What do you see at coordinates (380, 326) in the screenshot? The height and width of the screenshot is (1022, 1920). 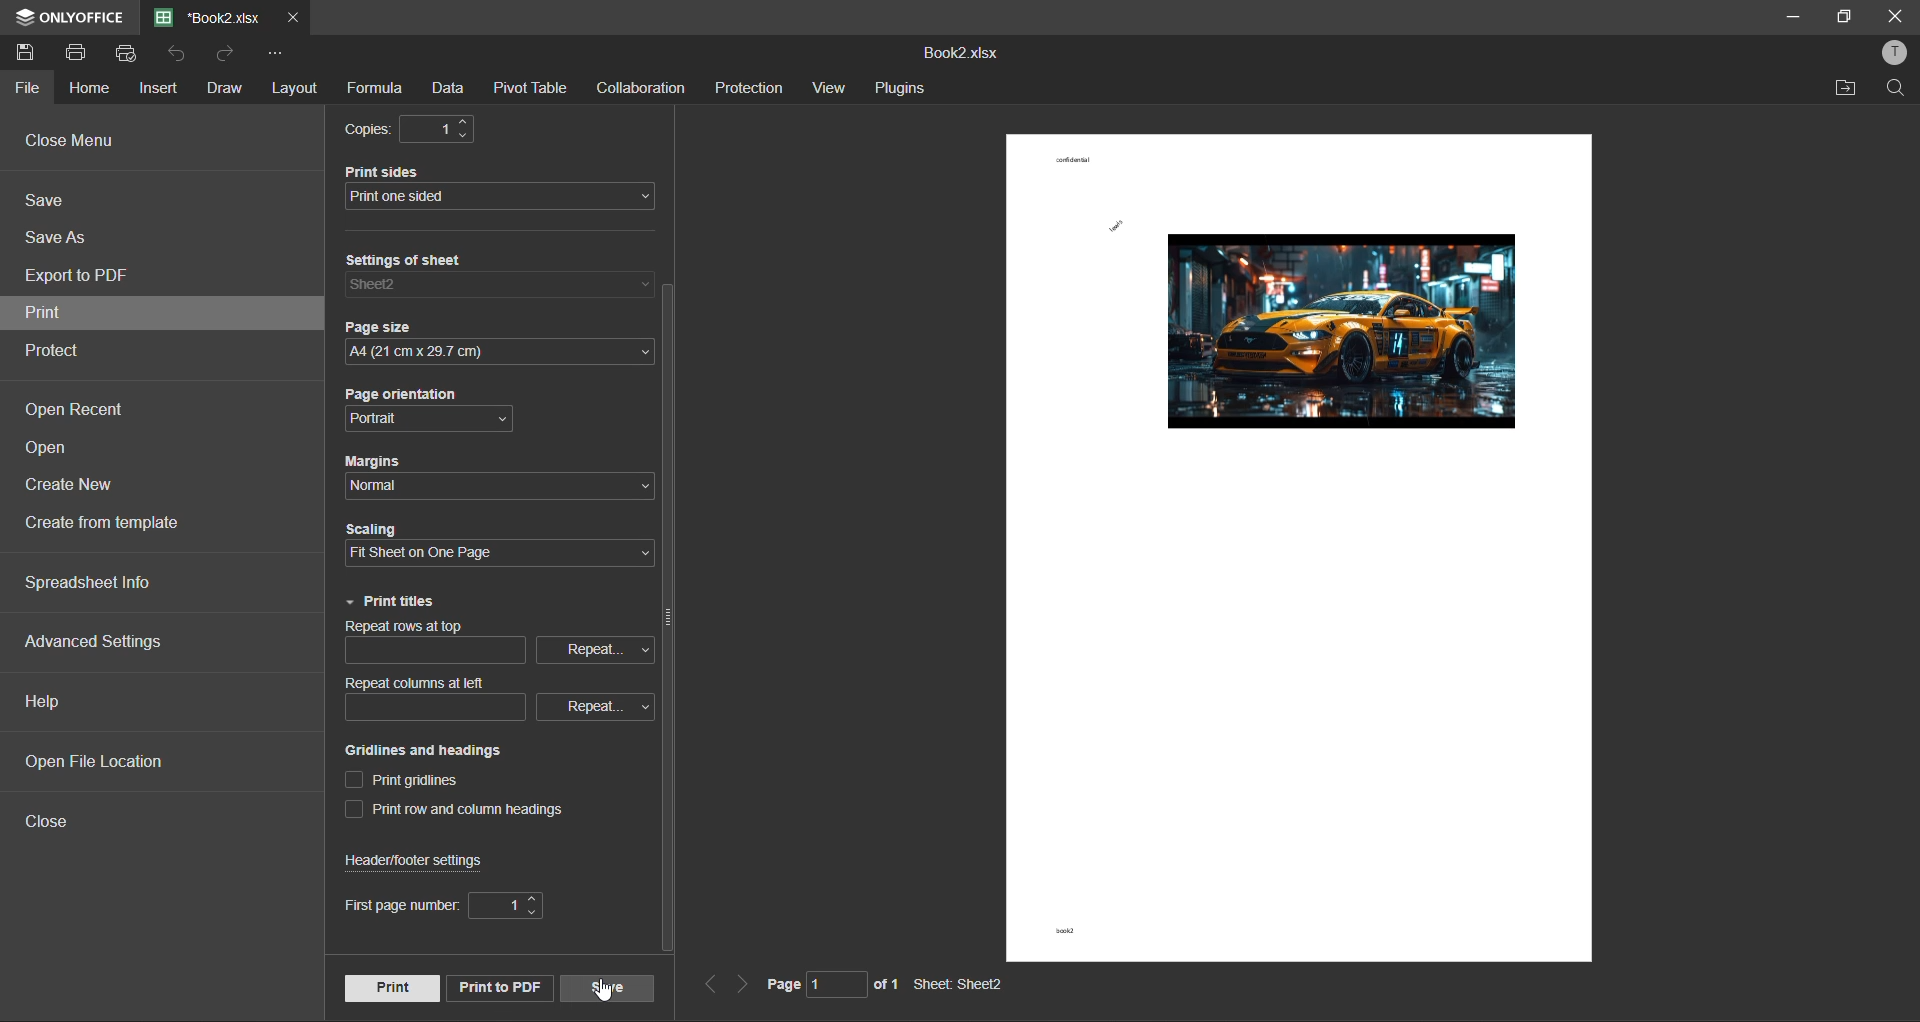 I see `Page size` at bounding box center [380, 326].